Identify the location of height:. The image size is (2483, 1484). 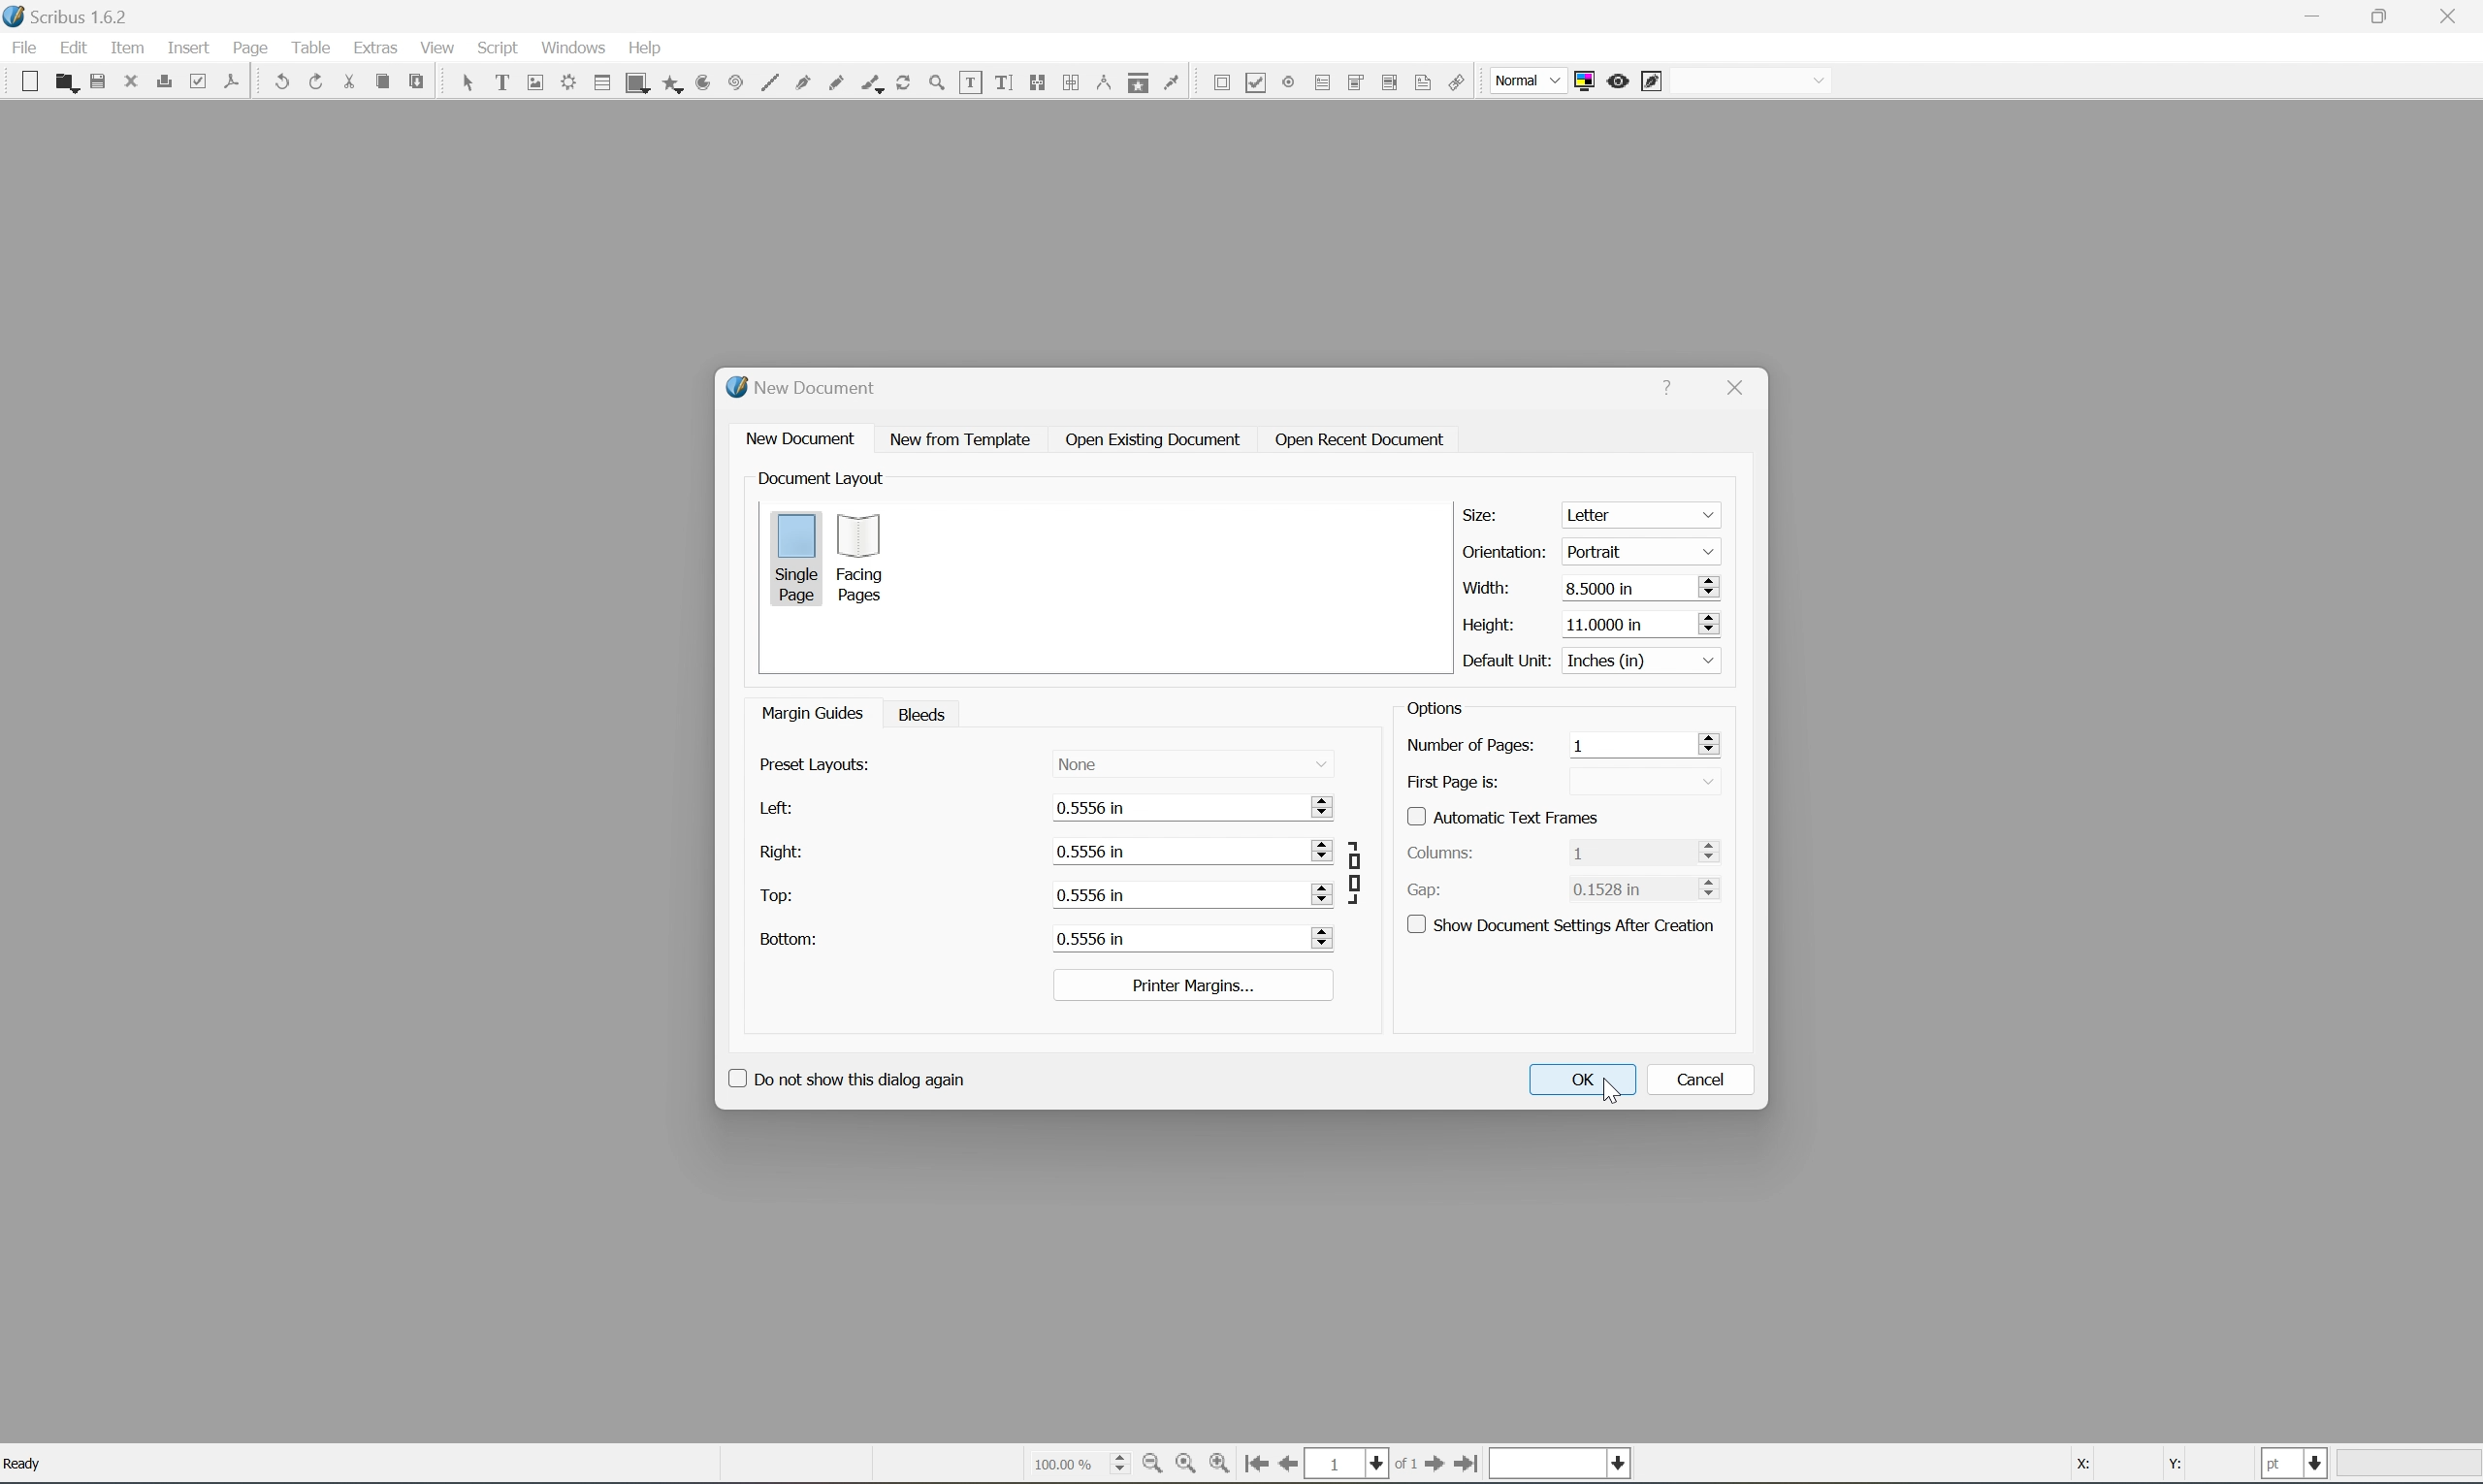
(1493, 625).